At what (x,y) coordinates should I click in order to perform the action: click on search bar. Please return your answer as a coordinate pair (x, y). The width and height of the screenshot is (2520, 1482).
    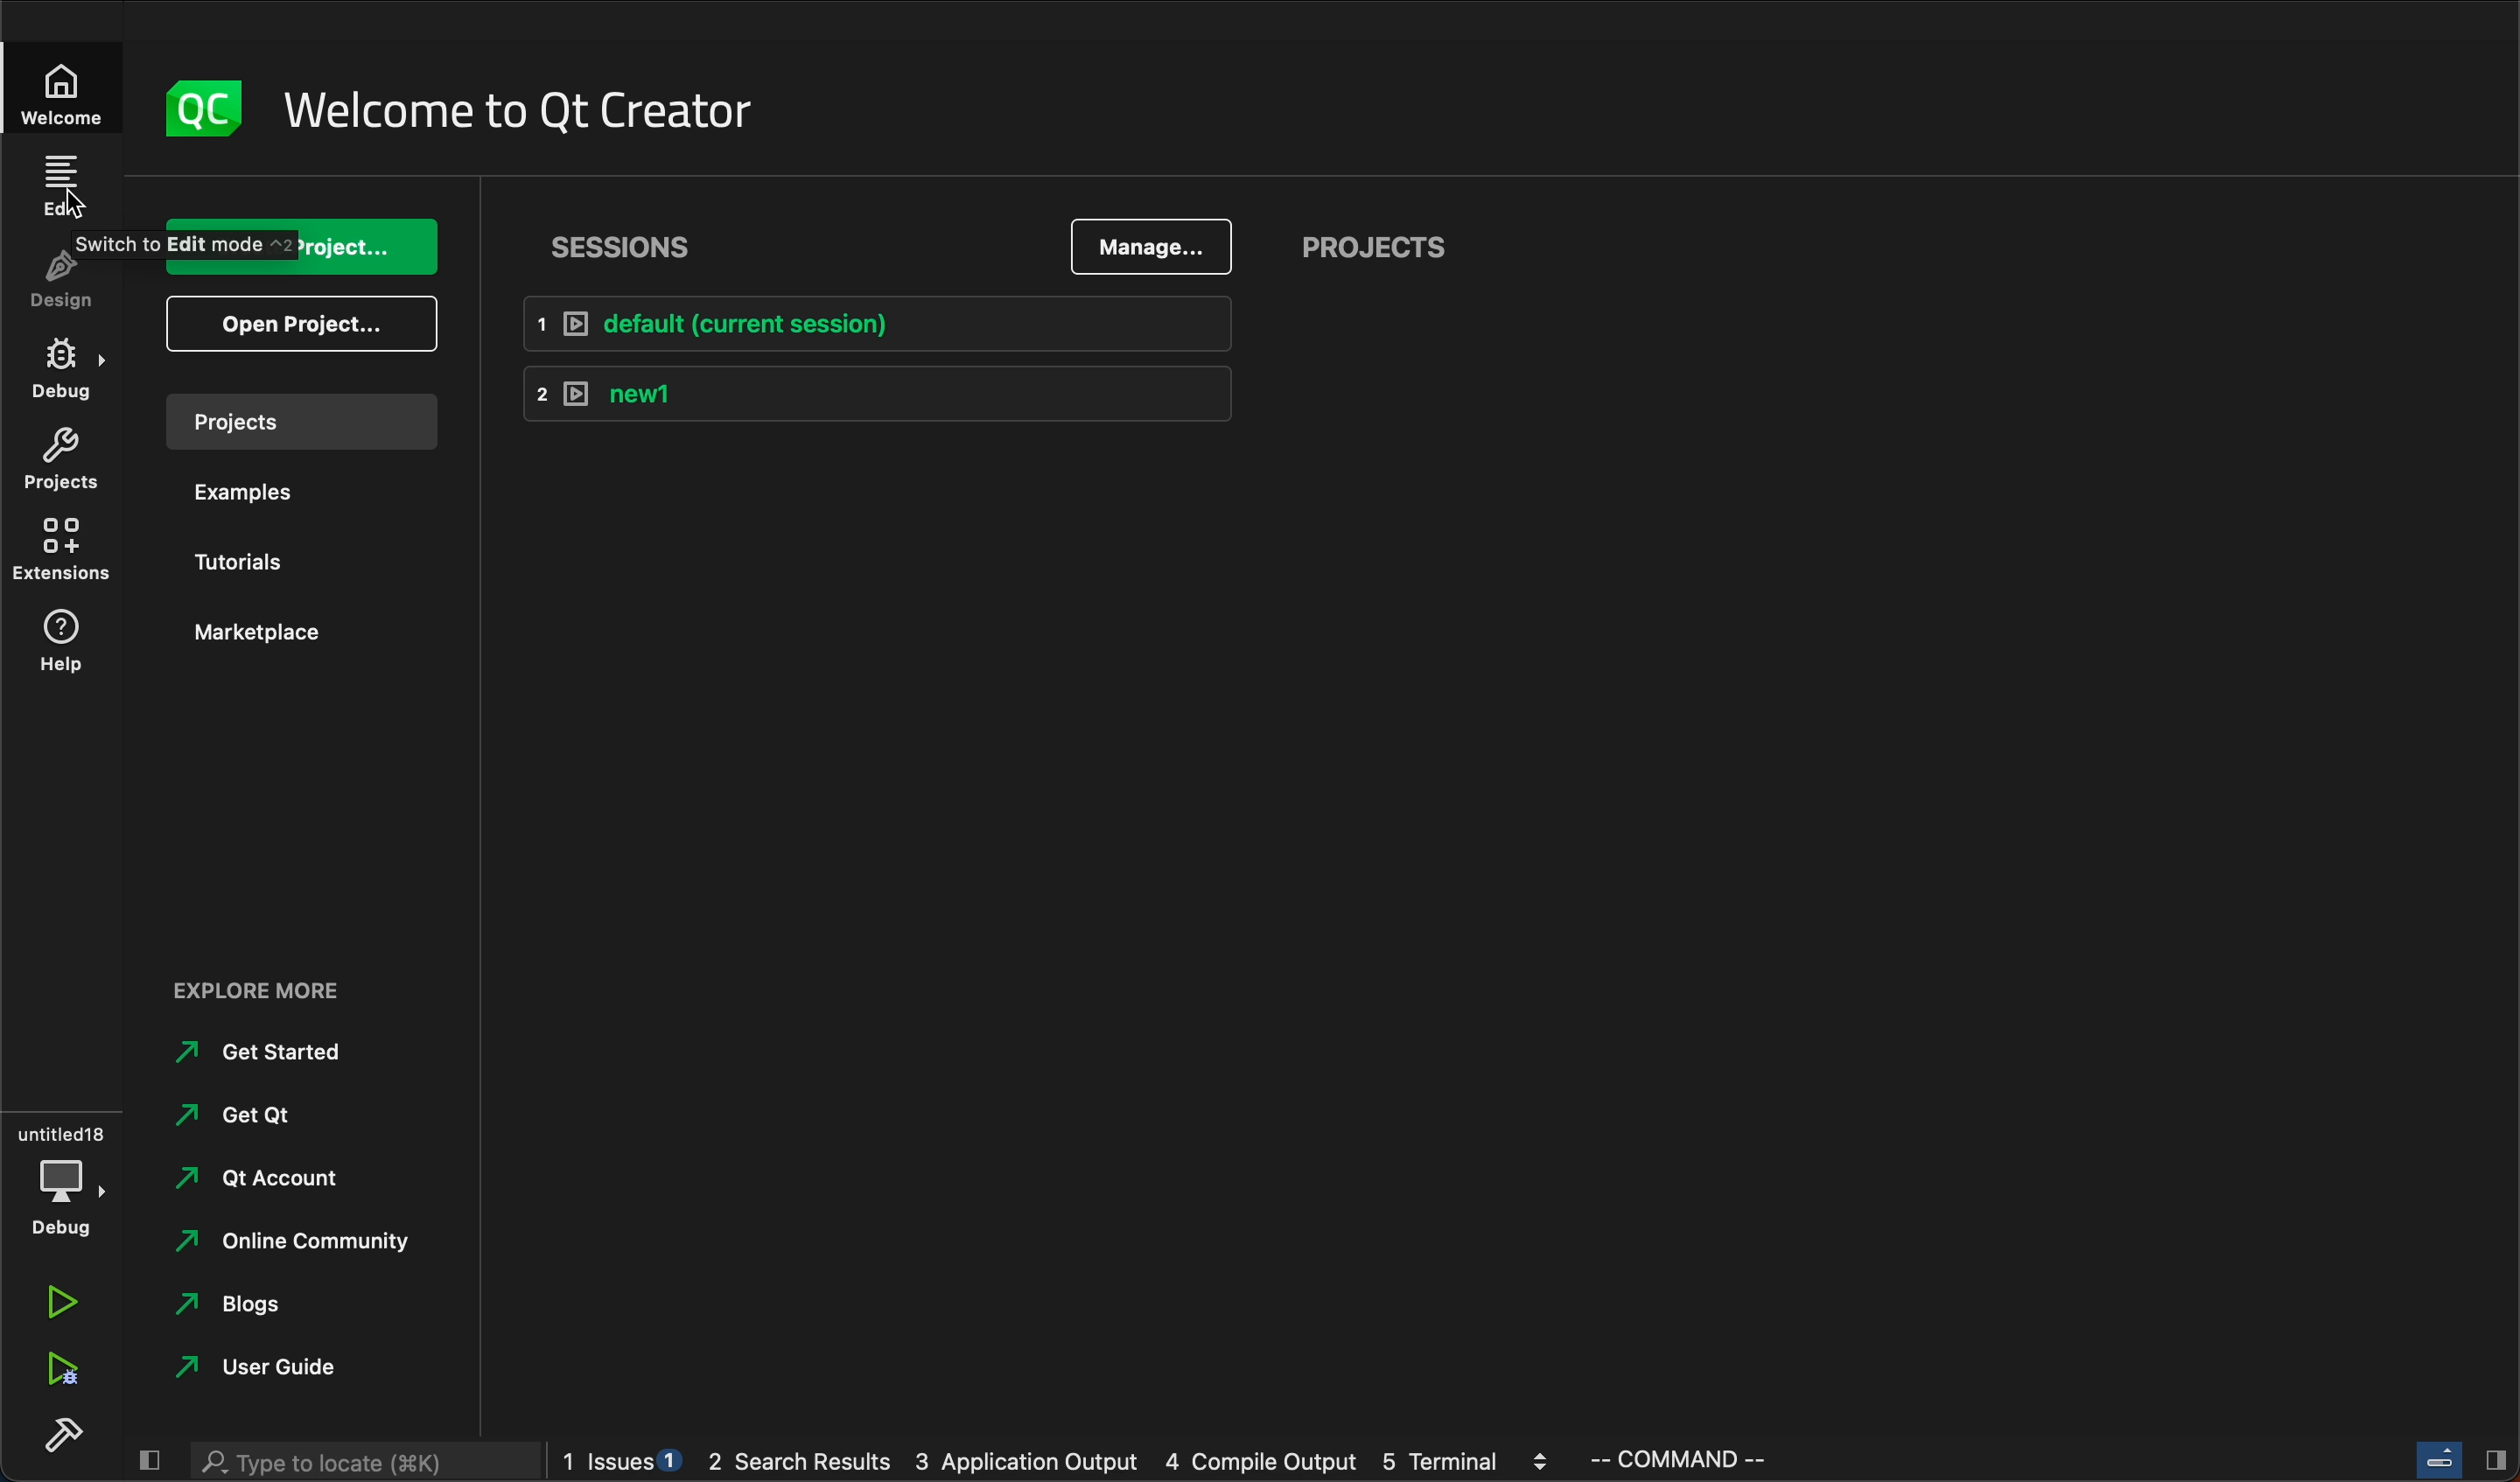
    Looking at the image, I should click on (361, 1463).